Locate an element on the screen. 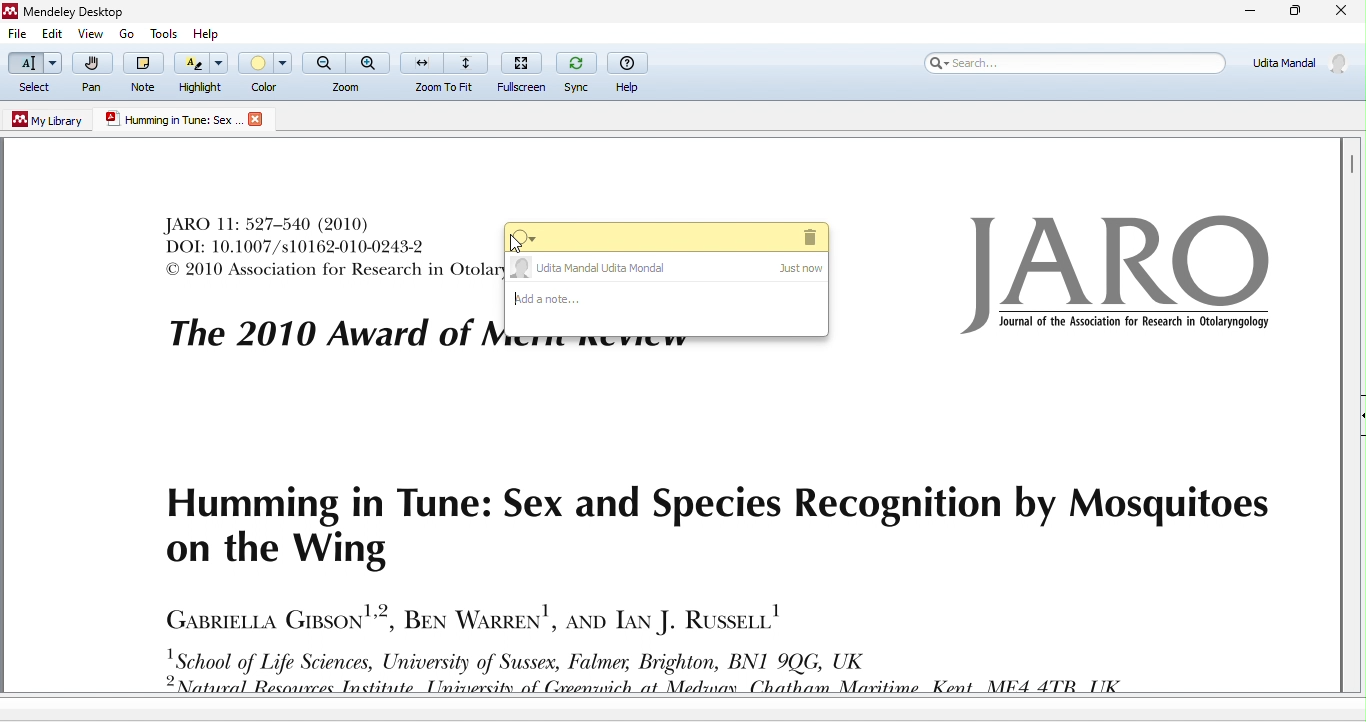  delete is located at coordinates (807, 237).